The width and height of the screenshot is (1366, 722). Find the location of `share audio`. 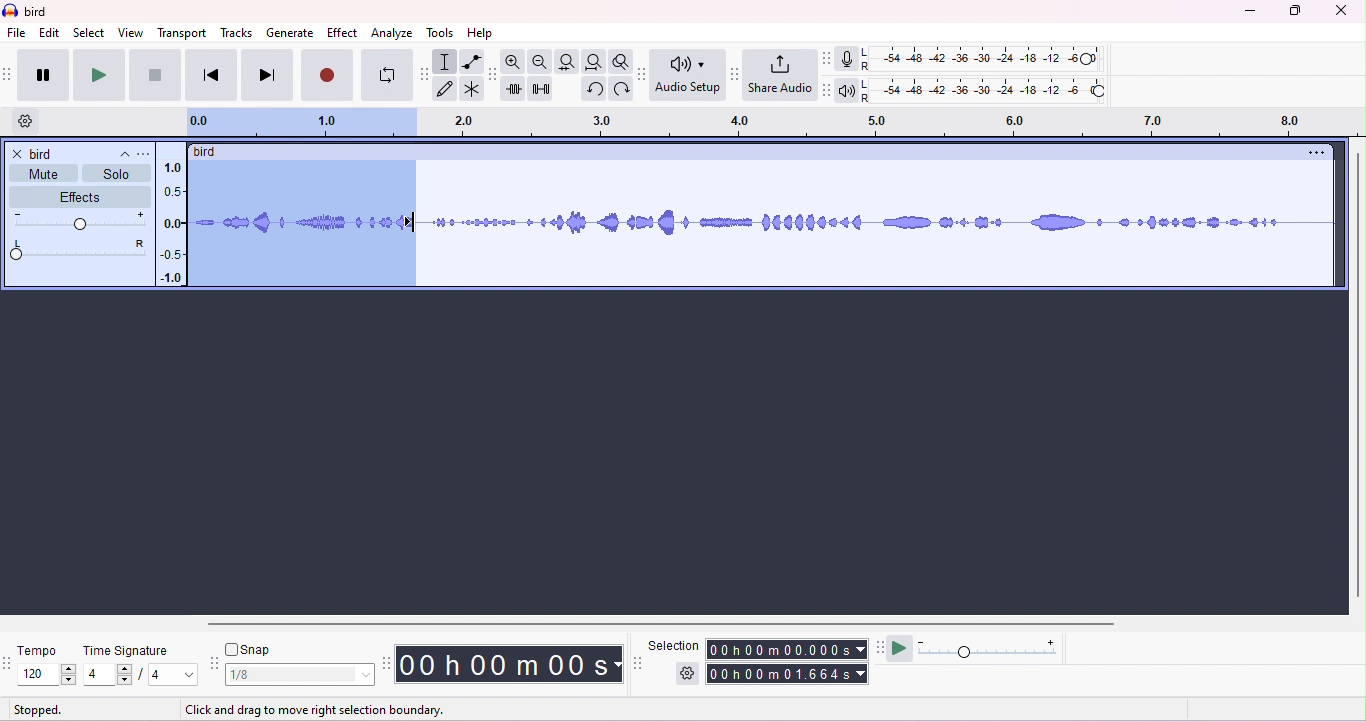

share audio is located at coordinates (783, 75).